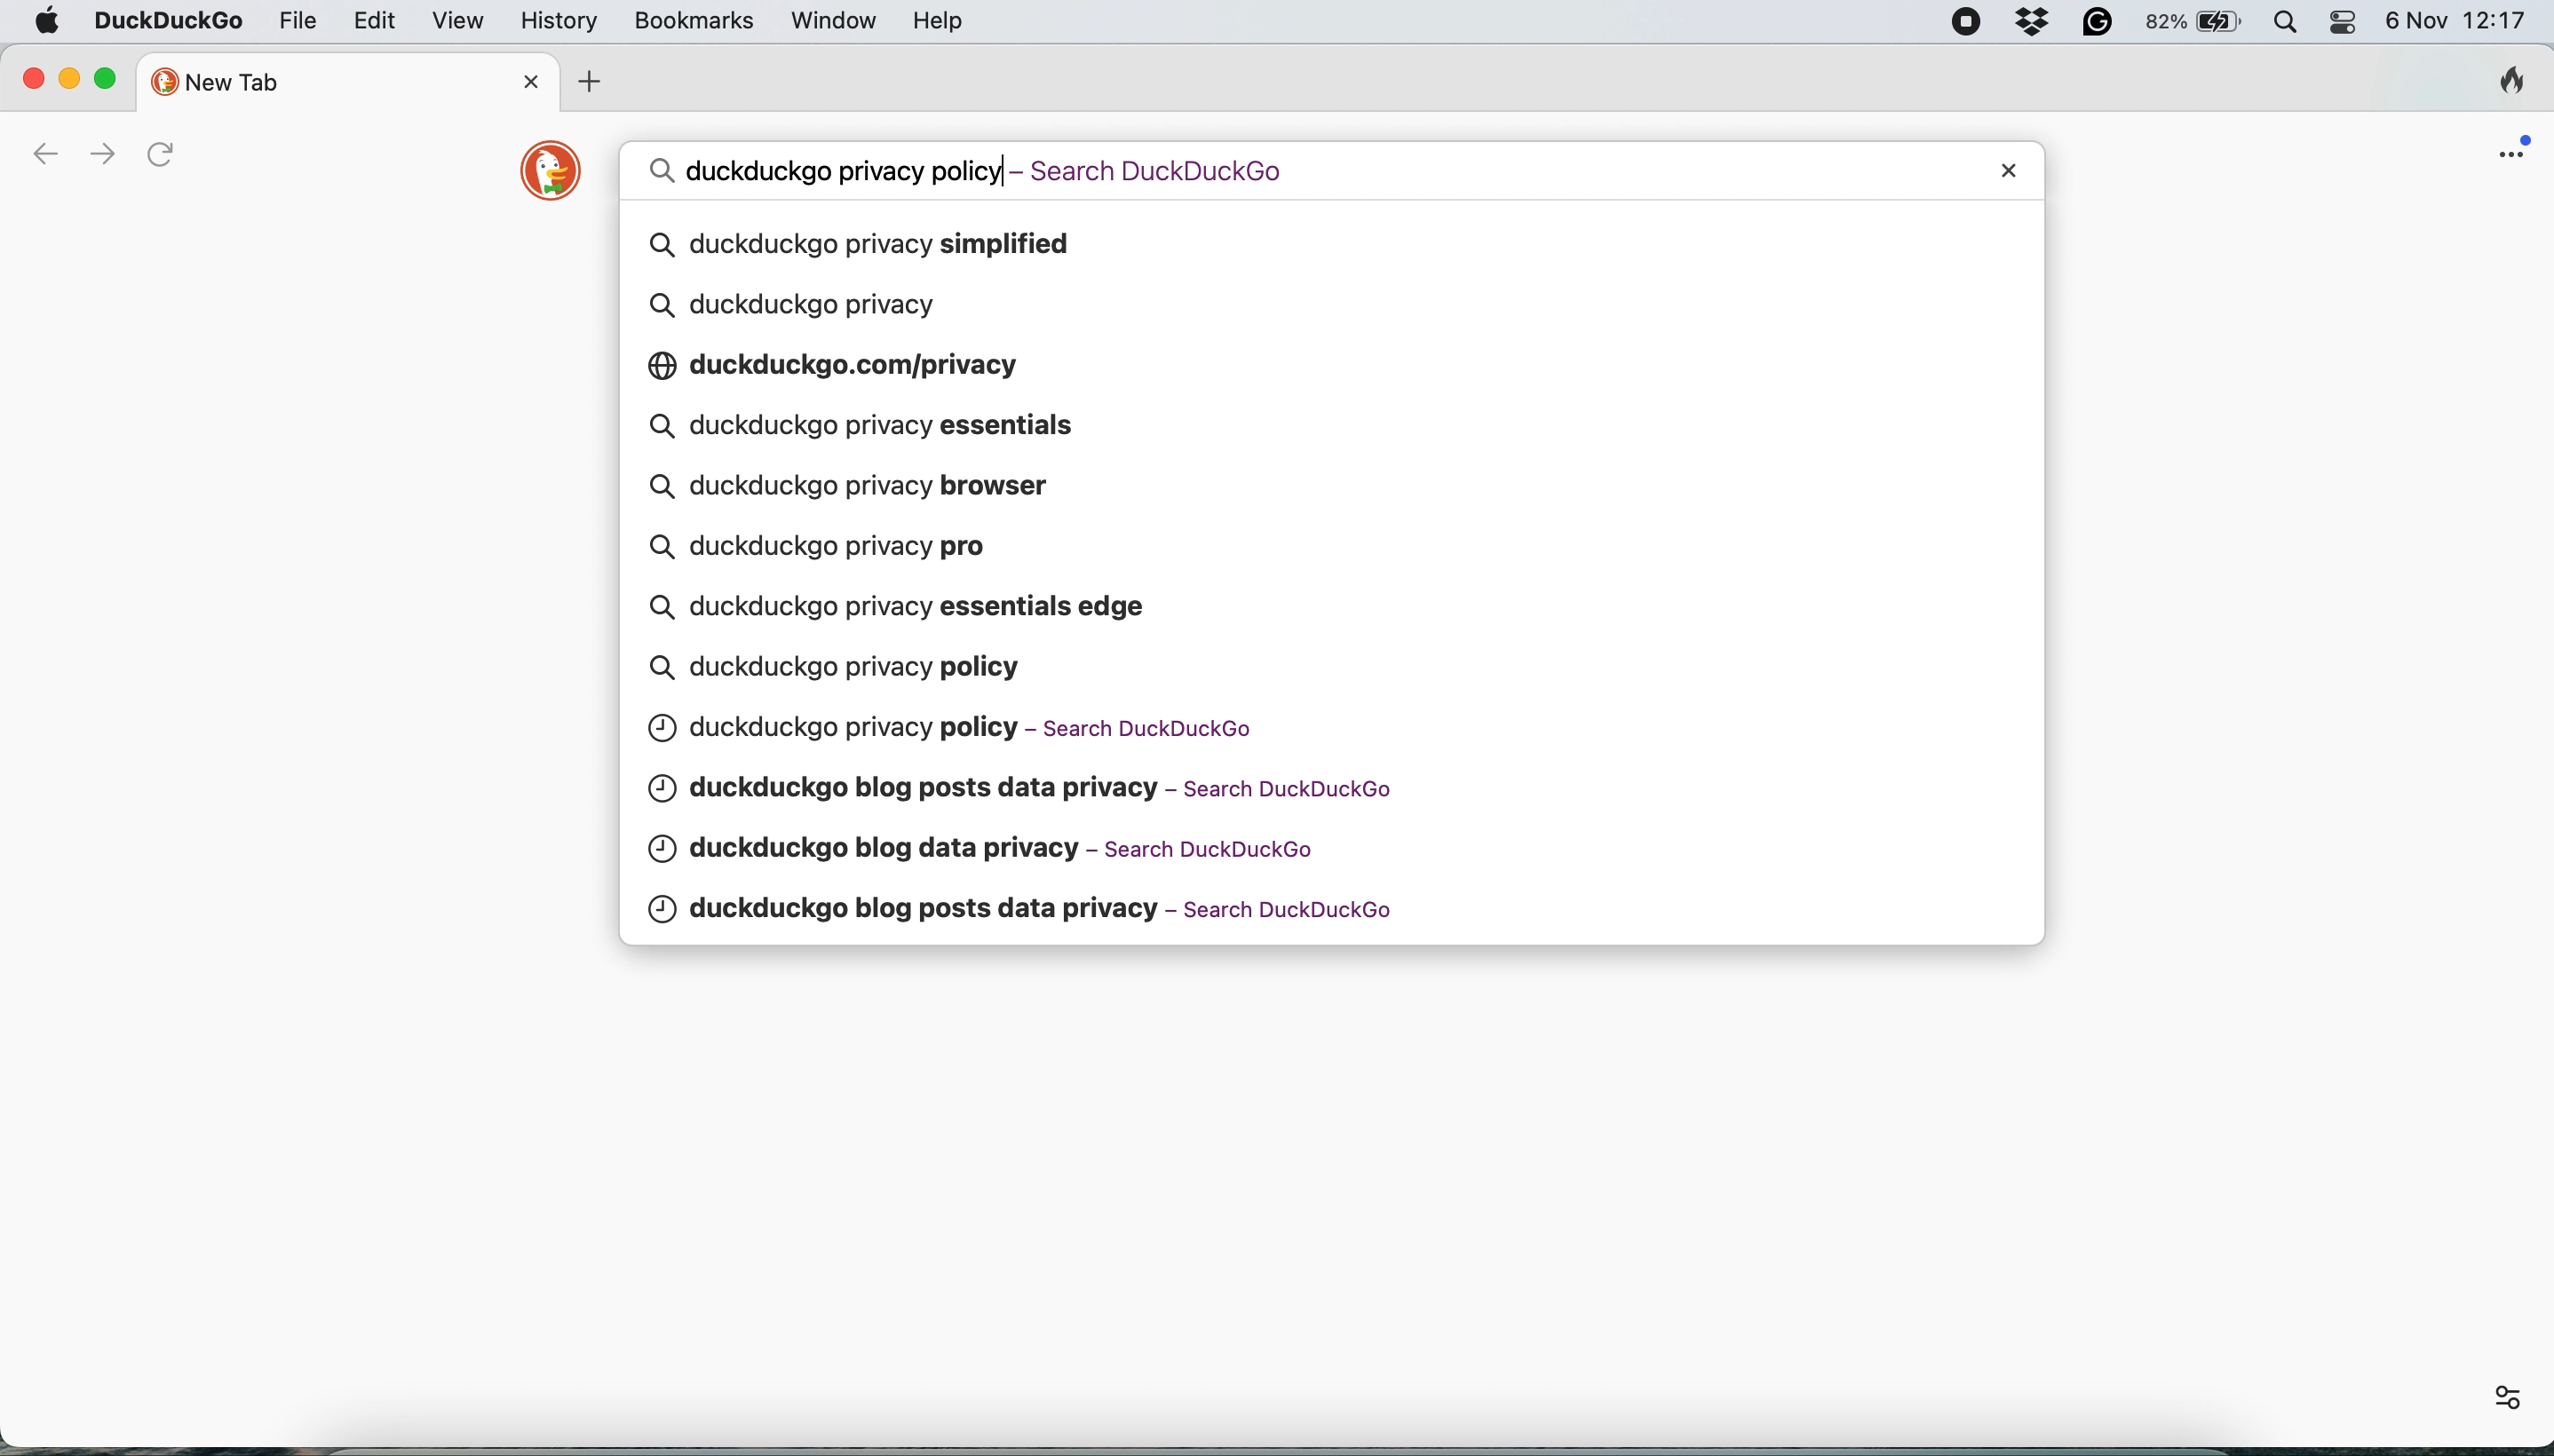 Image resolution: width=2554 pixels, height=1456 pixels. Describe the element at coordinates (558, 23) in the screenshot. I see `history` at that location.